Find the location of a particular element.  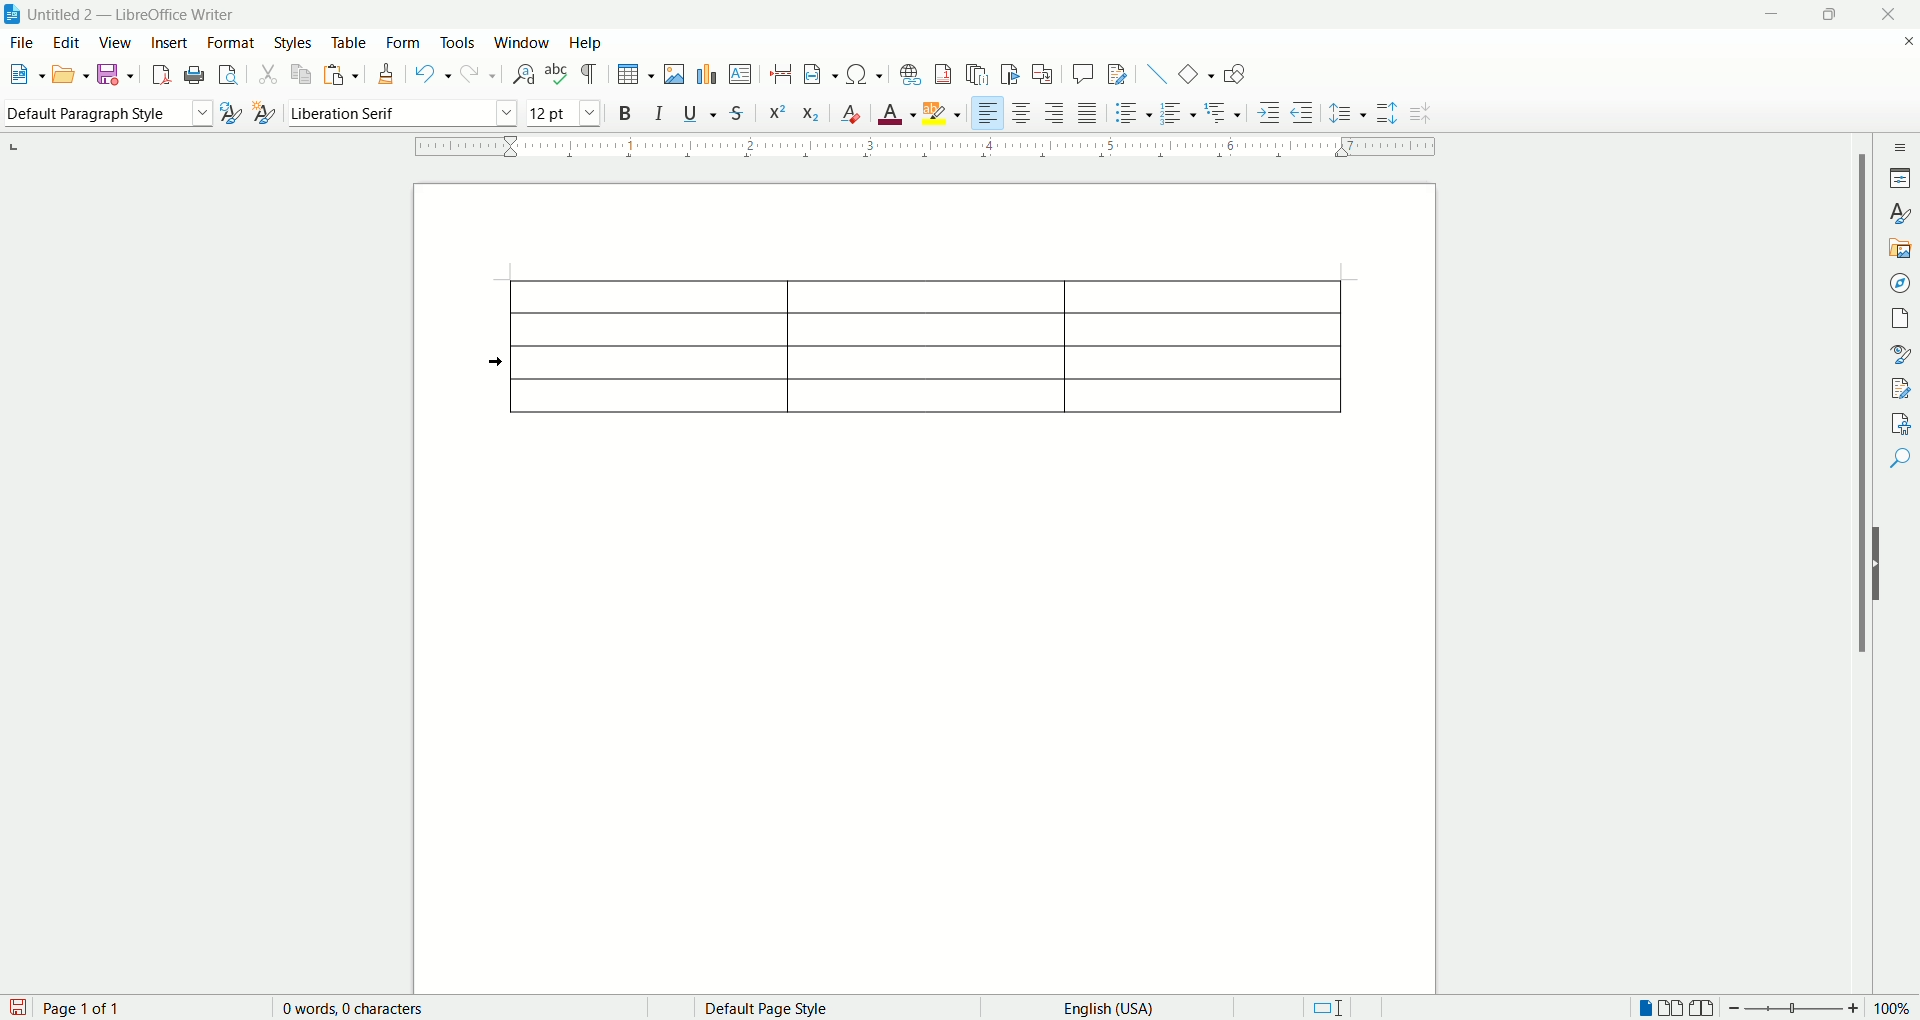

window is located at coordinates (523, 41).